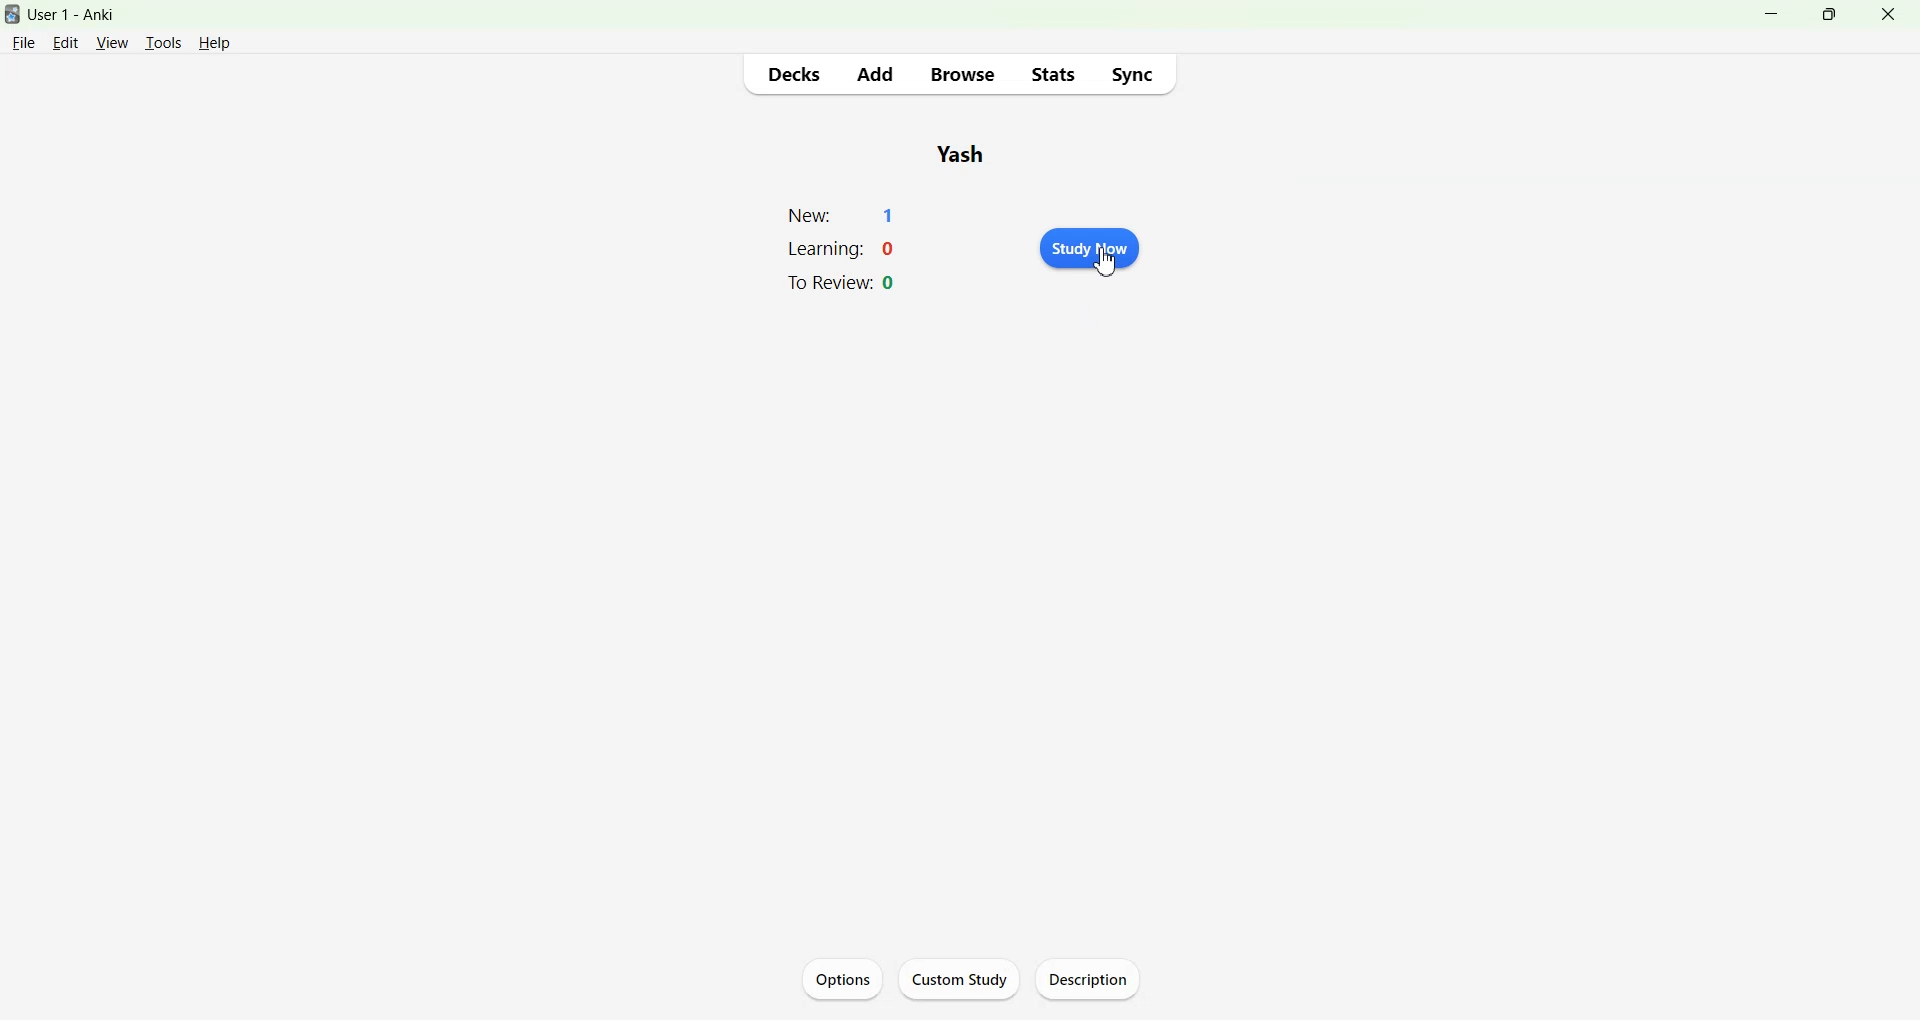 The image size is (1920, 1020). I want to click on Add, so click(874, 74).